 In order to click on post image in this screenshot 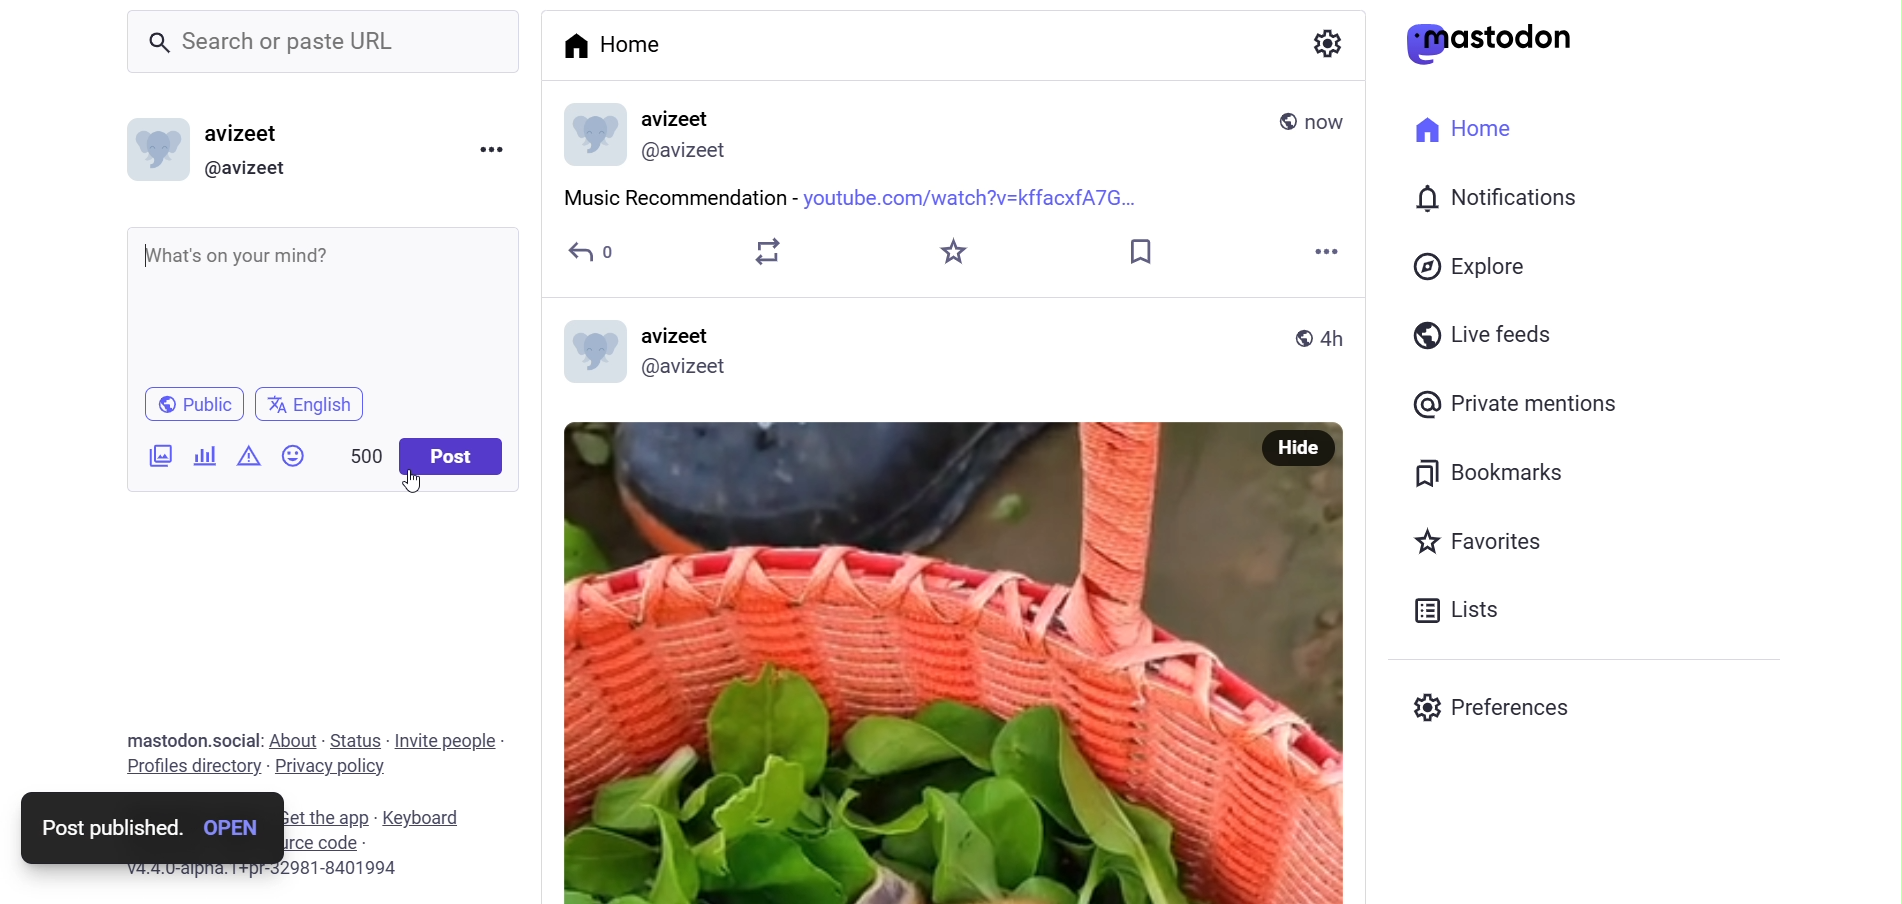, I will do `click(893, 663)`.